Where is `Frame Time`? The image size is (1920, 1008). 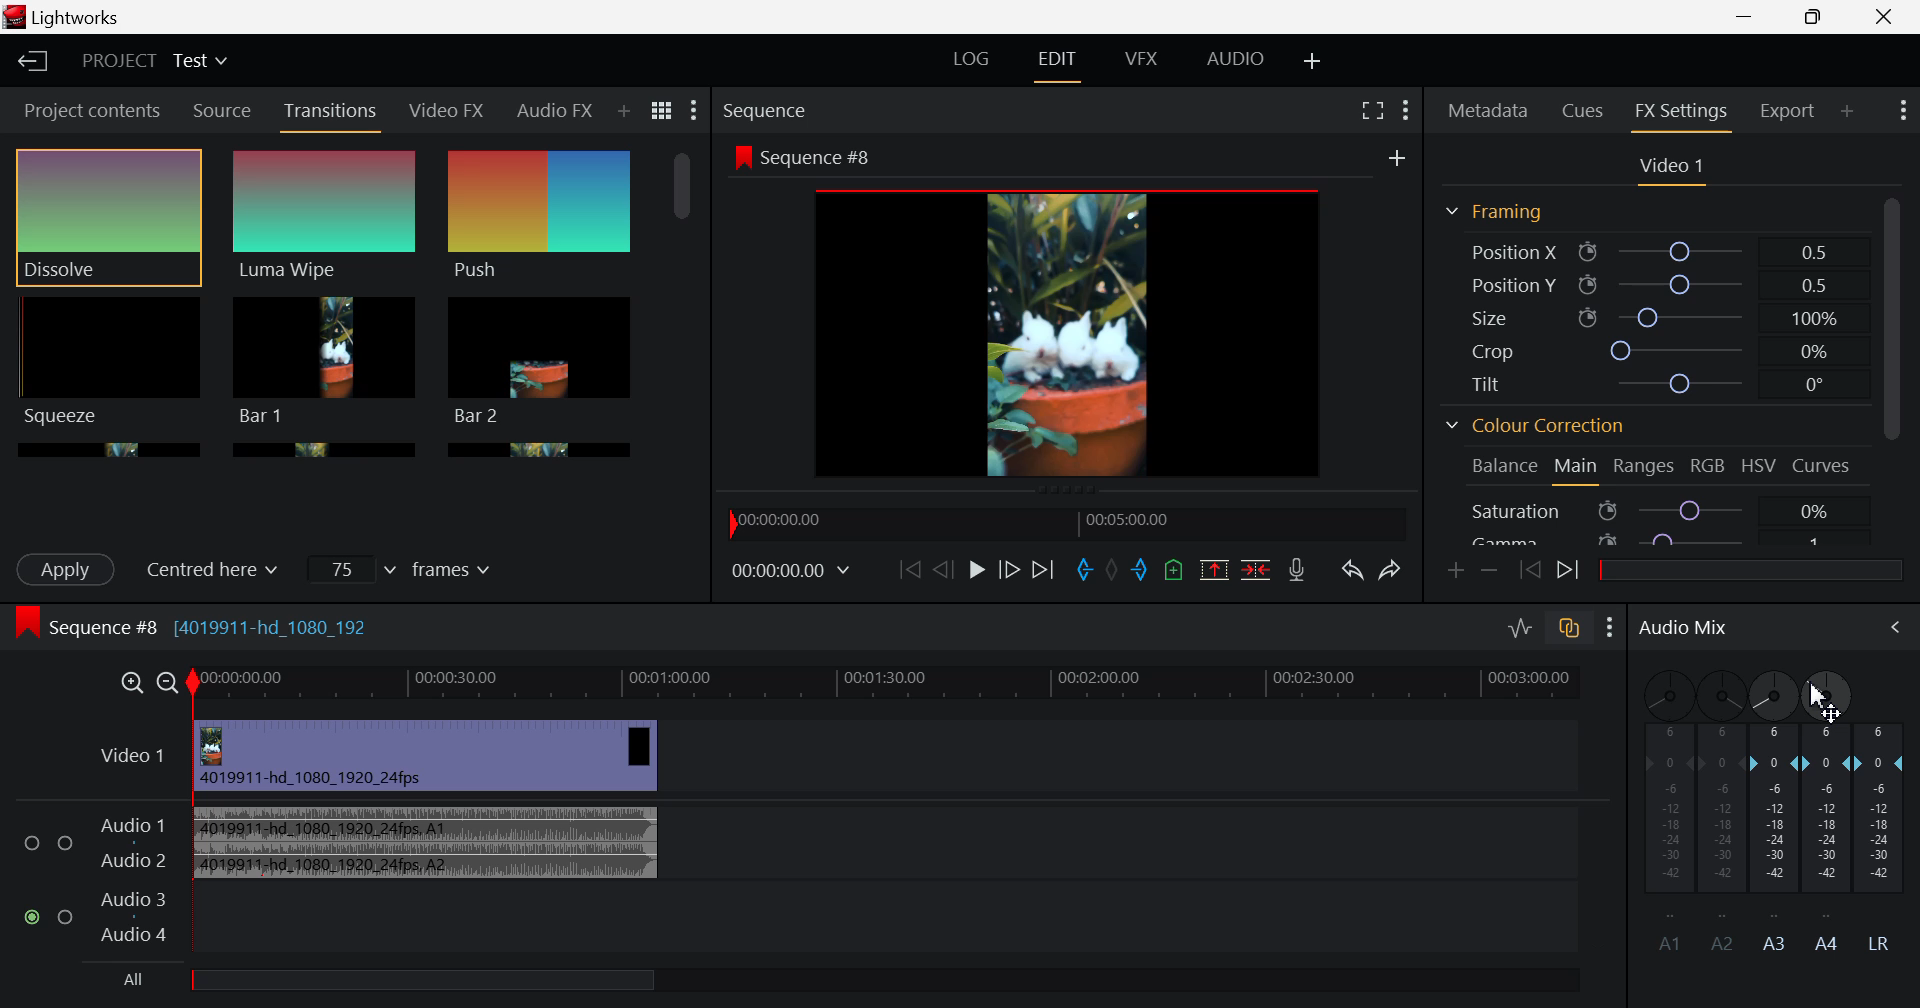
Frame Time is located at coordinates (790, 575).